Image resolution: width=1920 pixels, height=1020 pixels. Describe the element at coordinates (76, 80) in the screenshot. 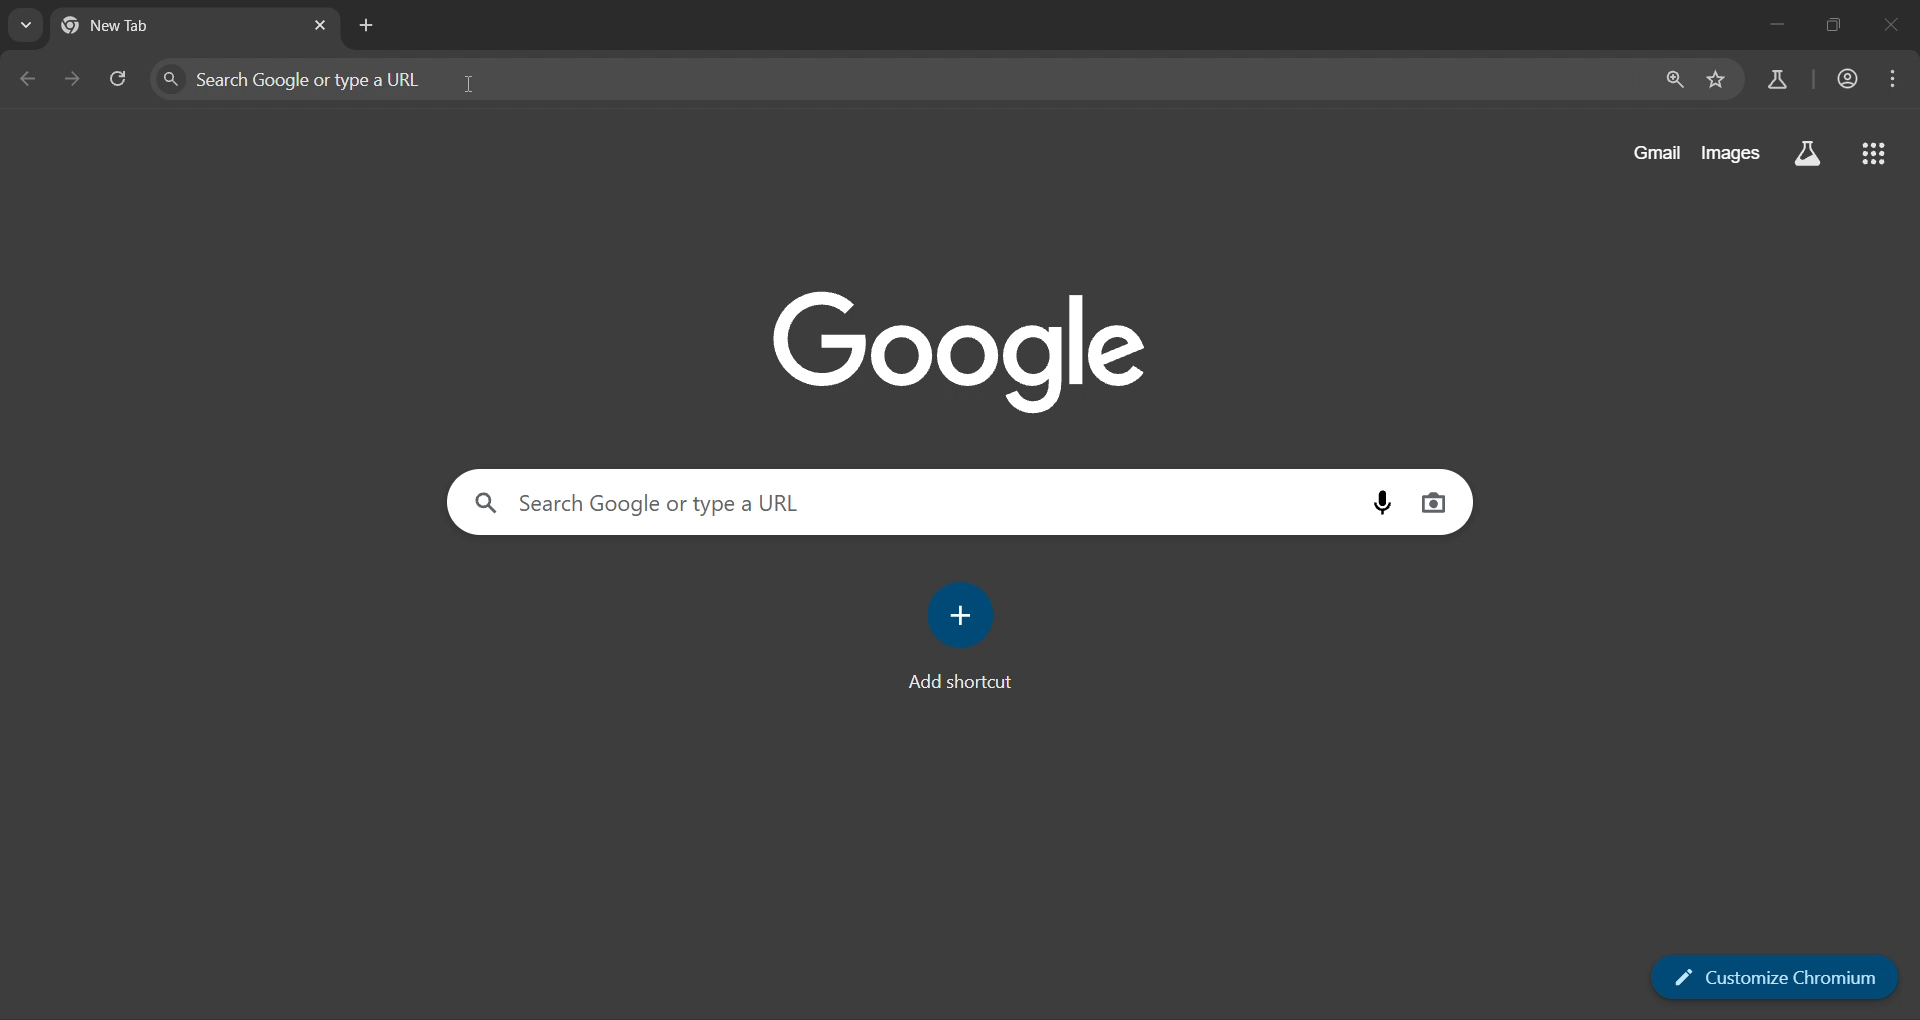

I see `go forward one page` at that location.